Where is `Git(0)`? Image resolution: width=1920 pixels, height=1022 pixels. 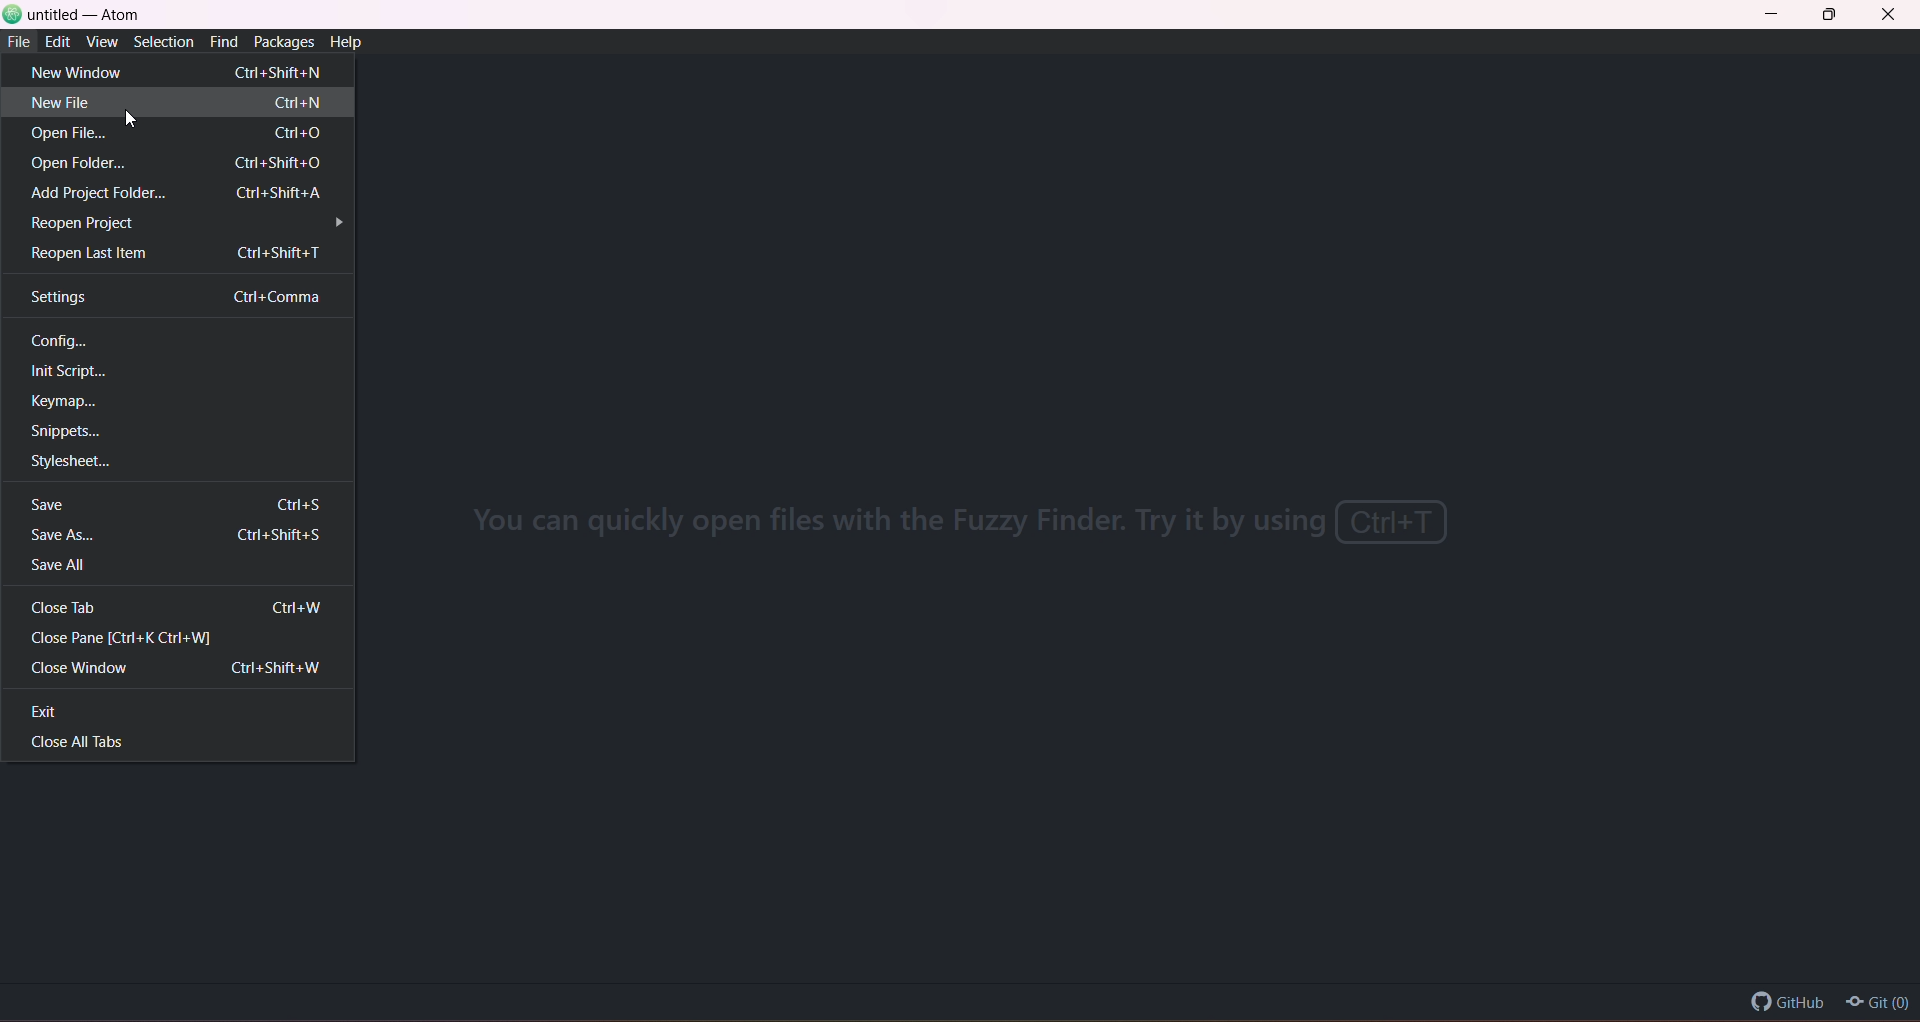 Git(0) is located at coordinates (1880, 1004).